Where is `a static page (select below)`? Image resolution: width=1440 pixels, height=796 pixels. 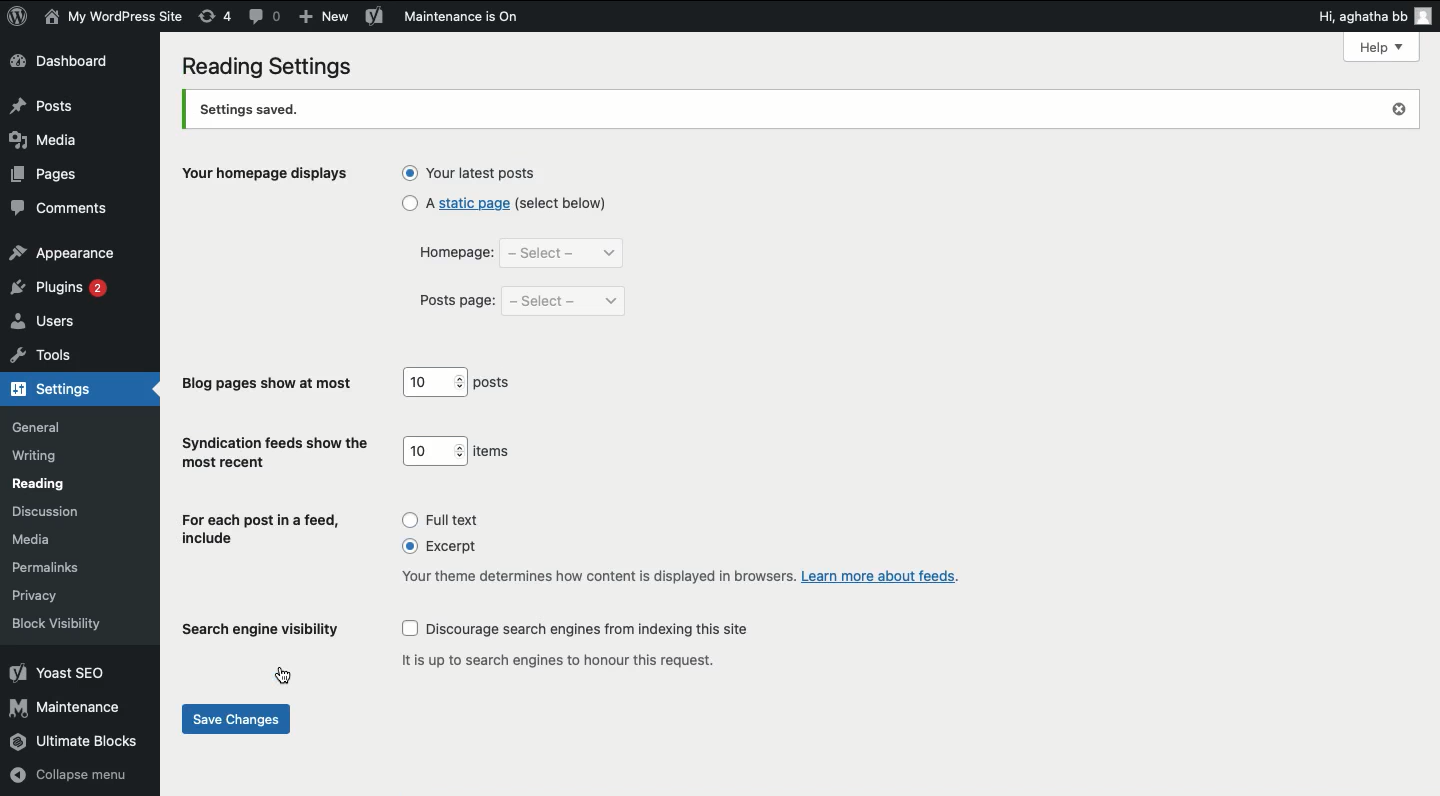
a static page (select below) is located at coordinates (505, 204).